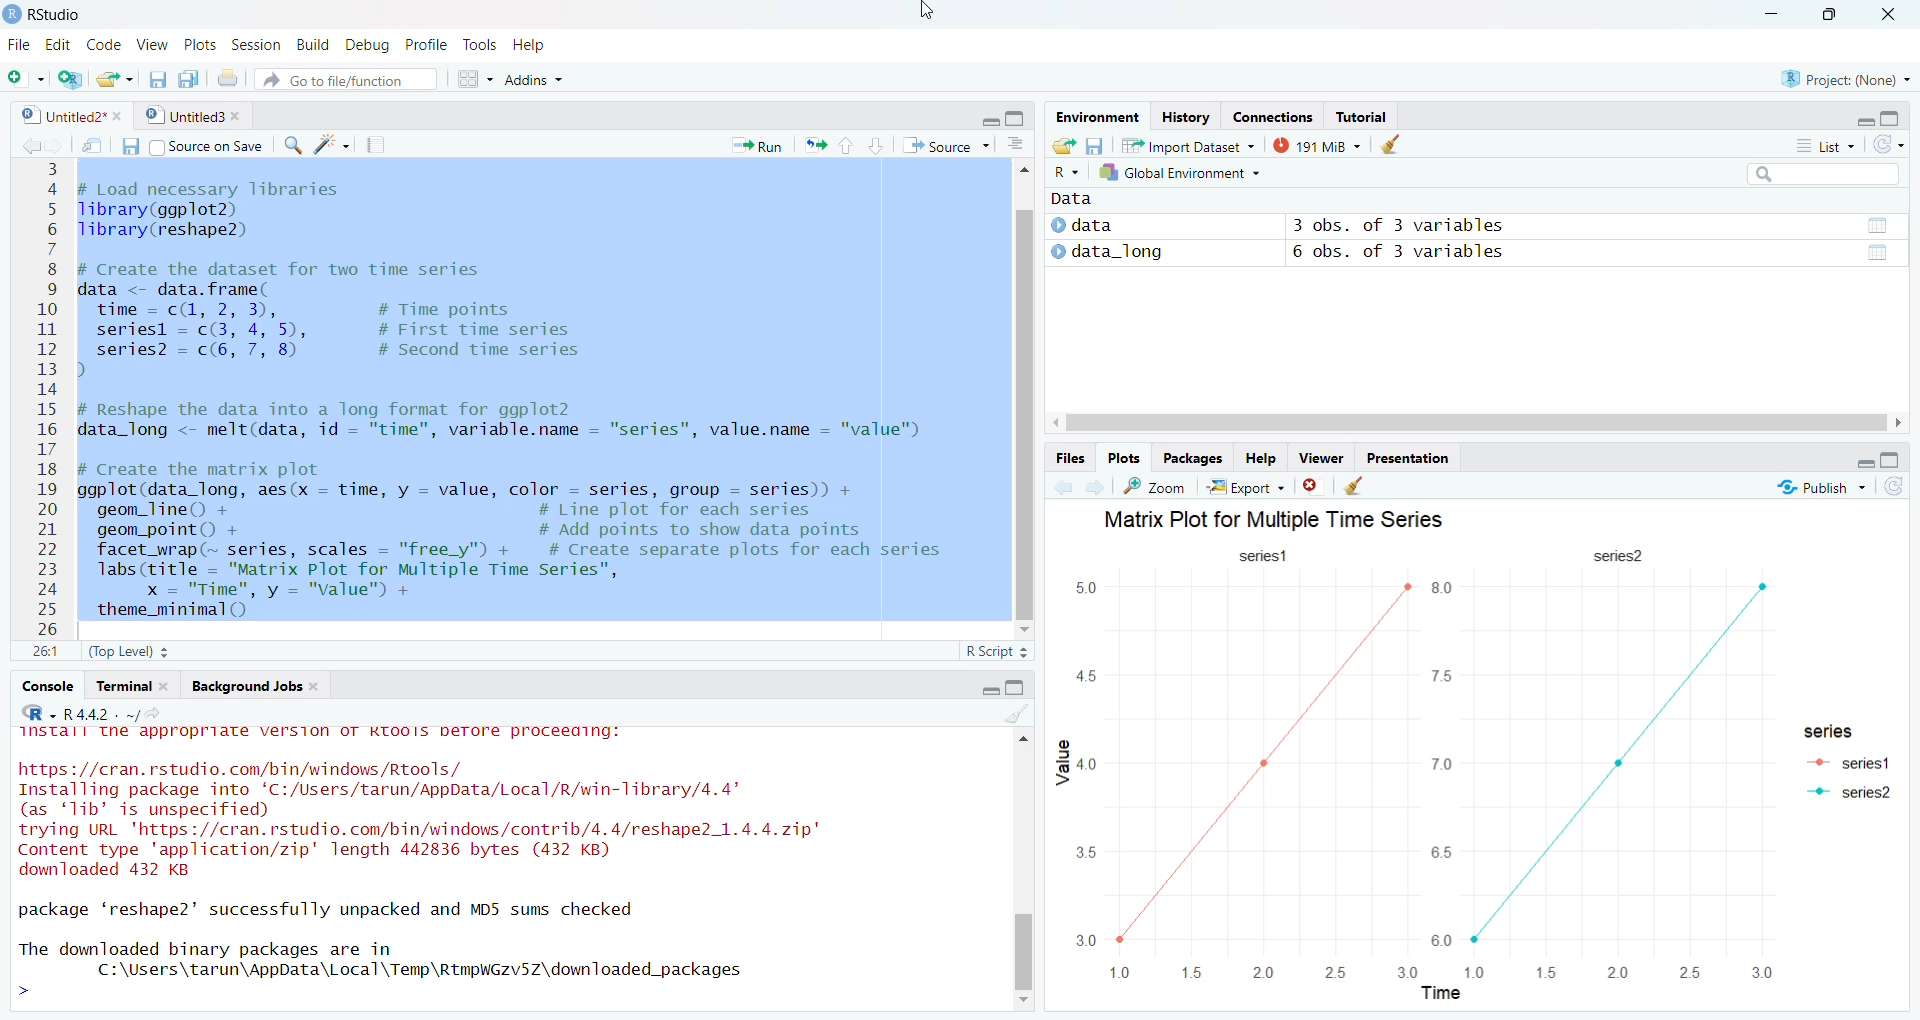 Image resolution: width=1920 pixels, height=1020 pixels. What do you see at coordinates (815, 144) in the screenshot?
I see `re -run previoud code` at bounding box center [815, 144].